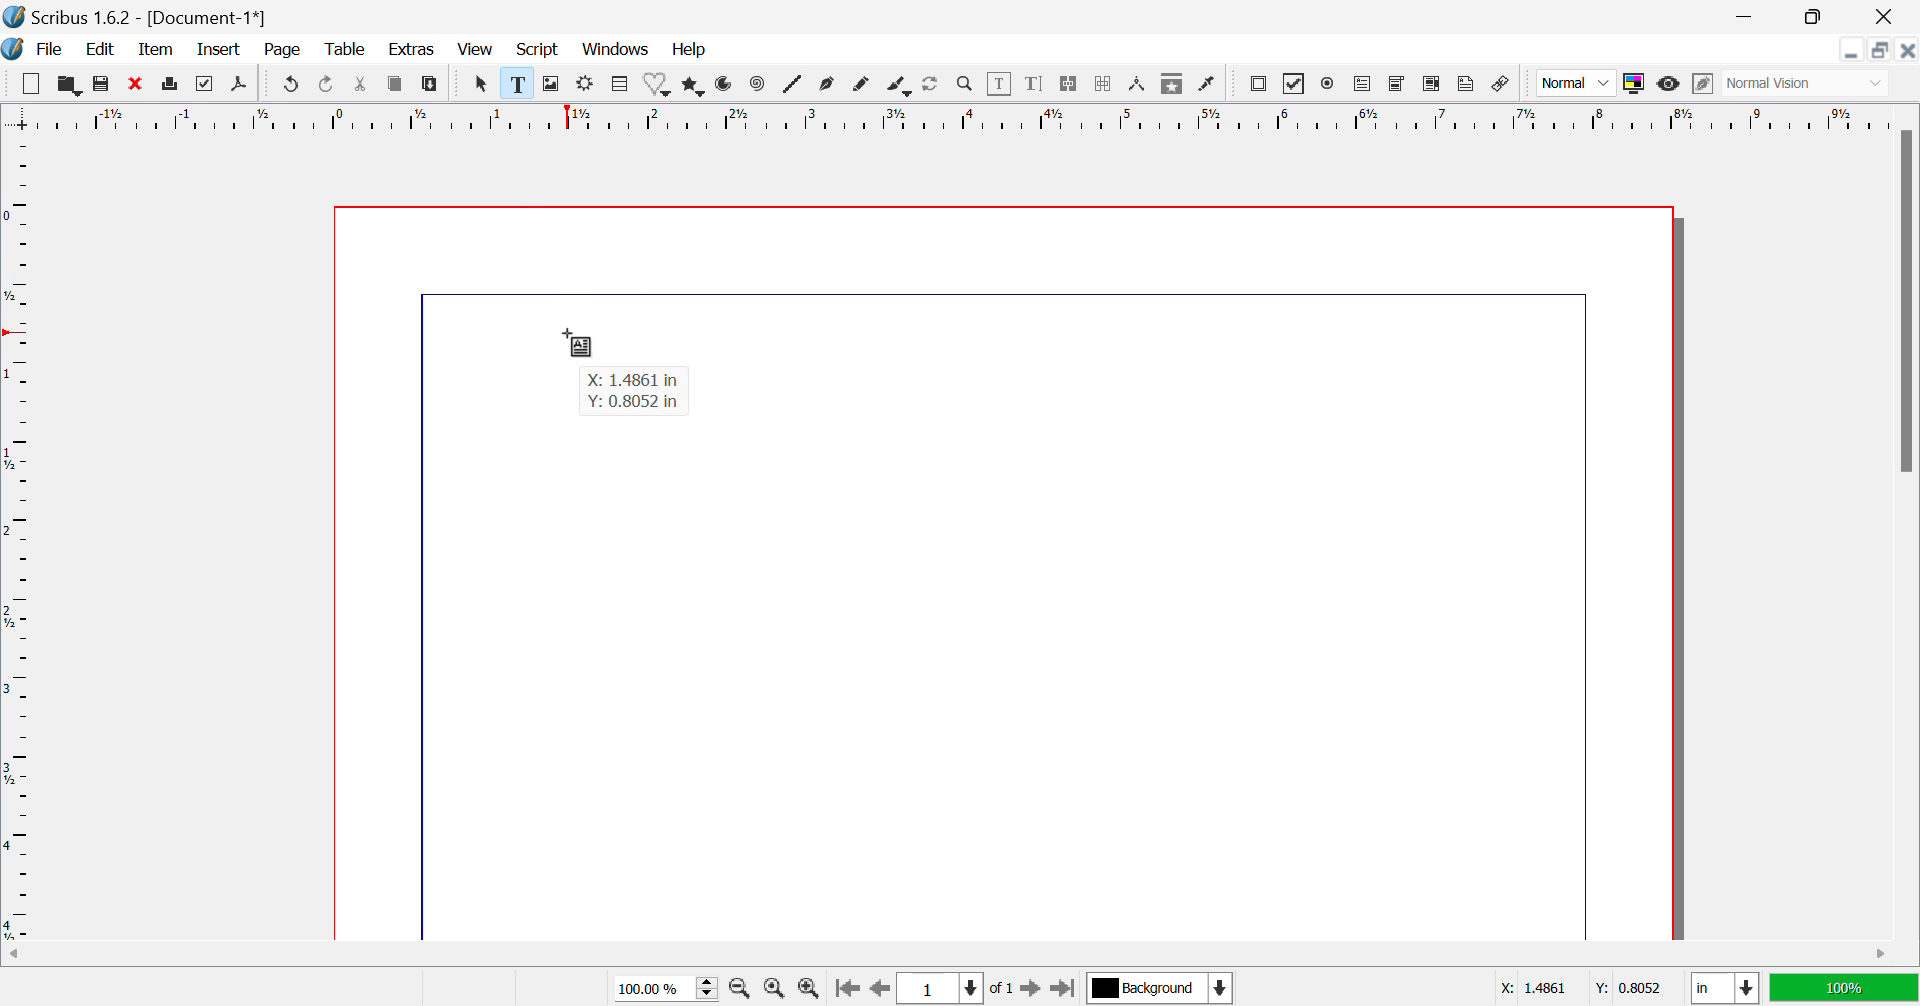 The height and width of the screenshot is (1006, 1920). I want to click on Polygons, so click(692, 88).